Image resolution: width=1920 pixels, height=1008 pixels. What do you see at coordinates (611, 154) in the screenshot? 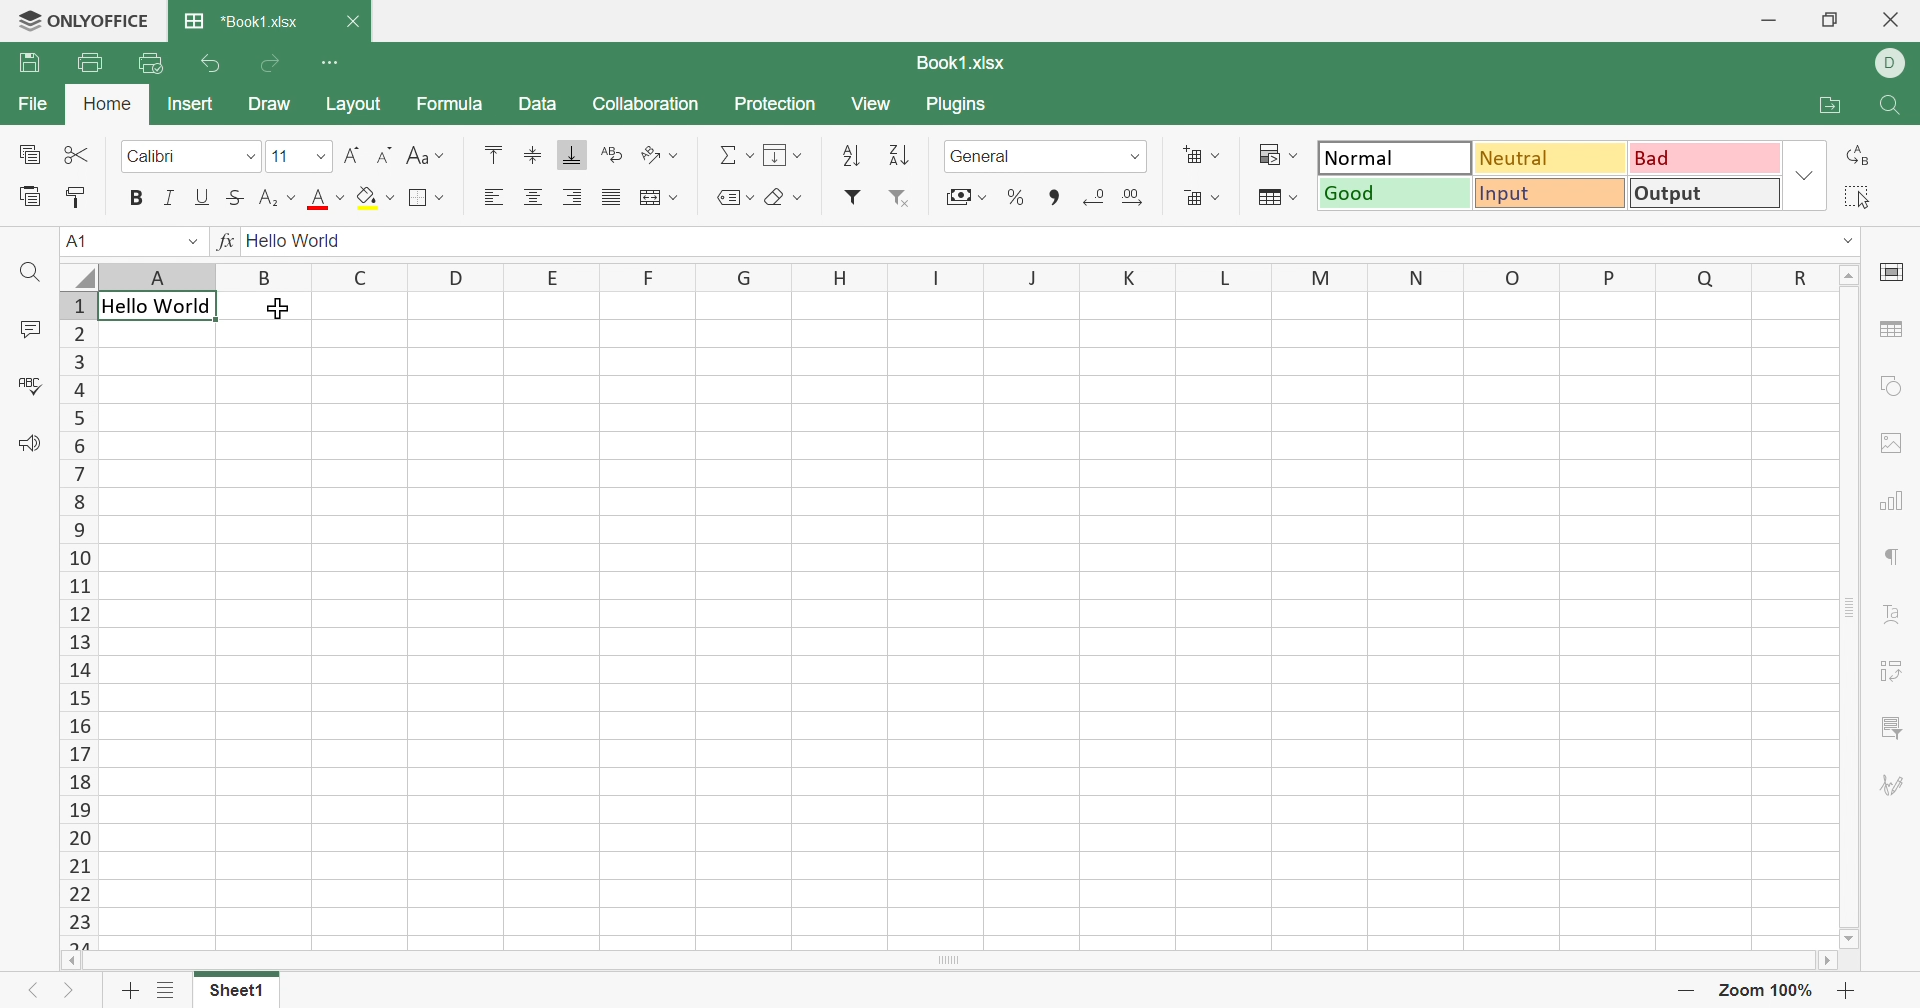
I see `Wrap text` at bounding box center [611, 154].